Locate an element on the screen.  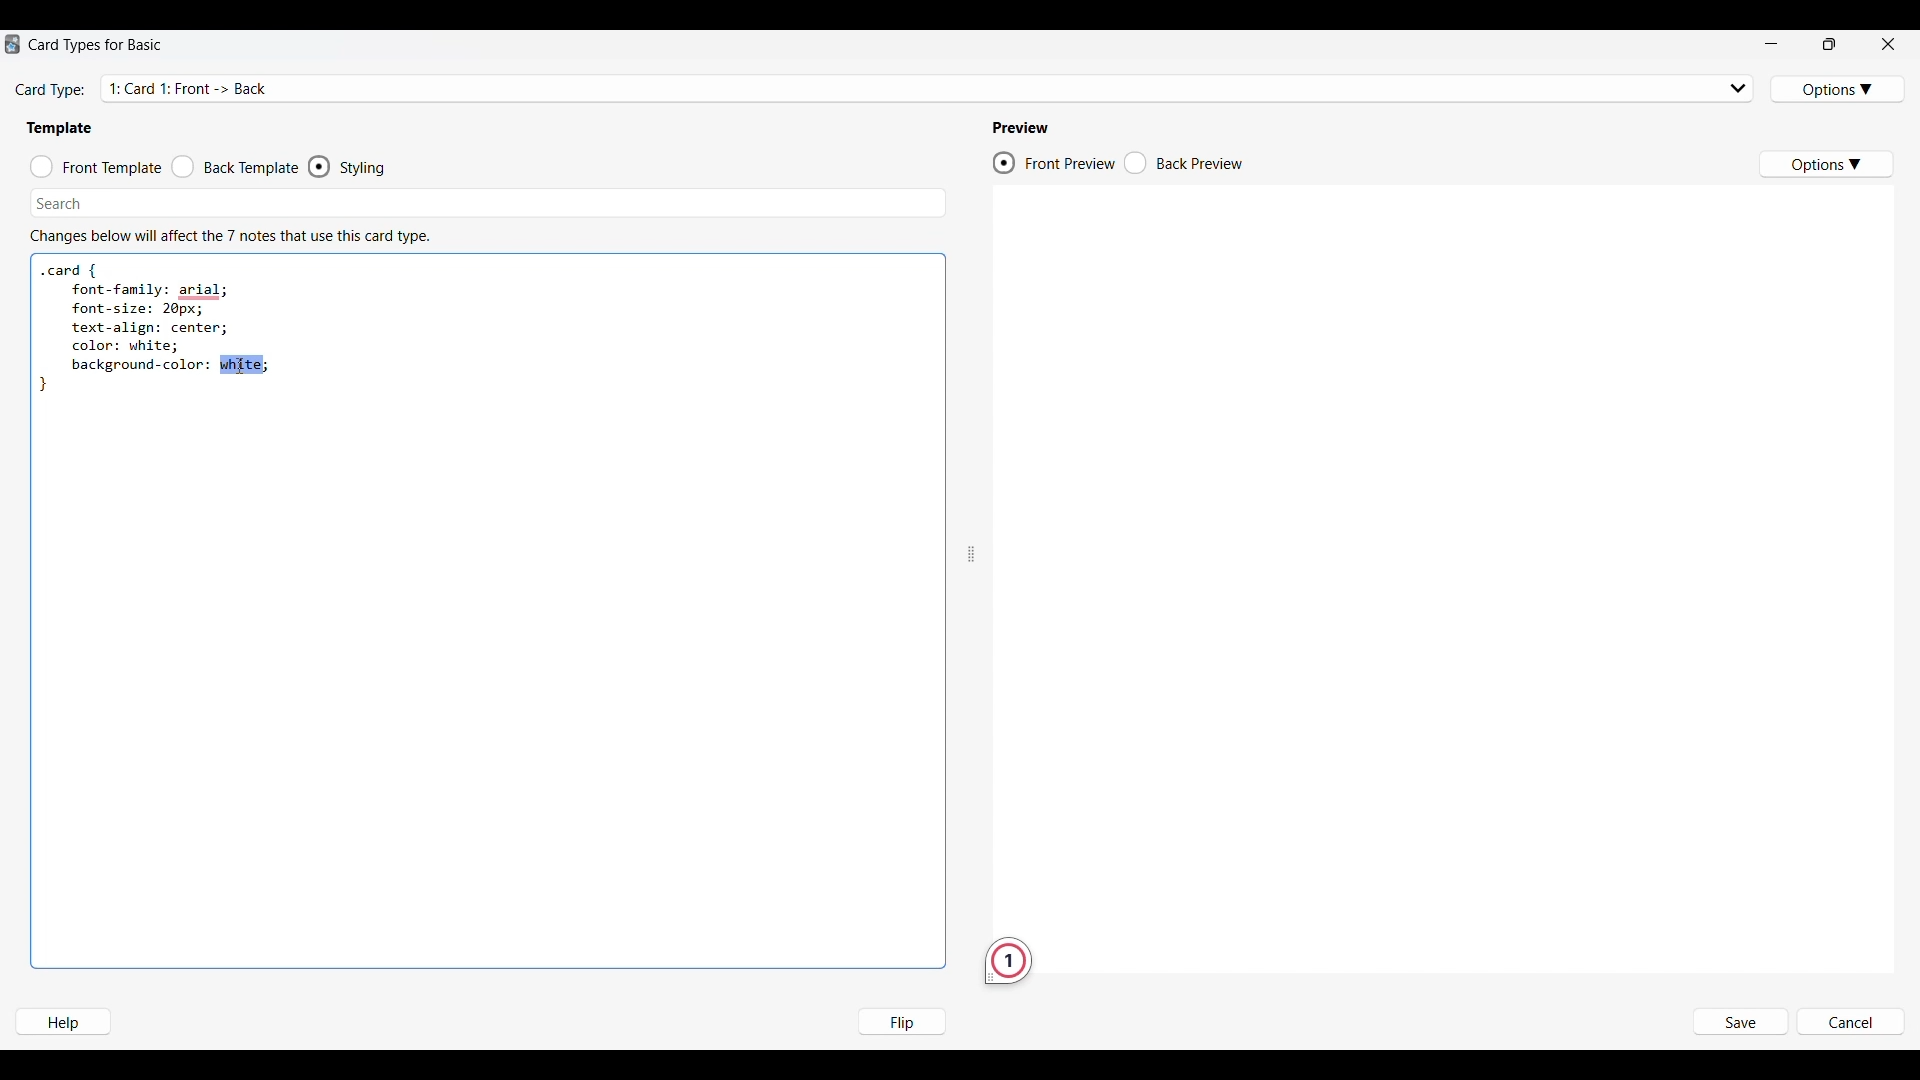
Front template is located at coordinates (96, 167).